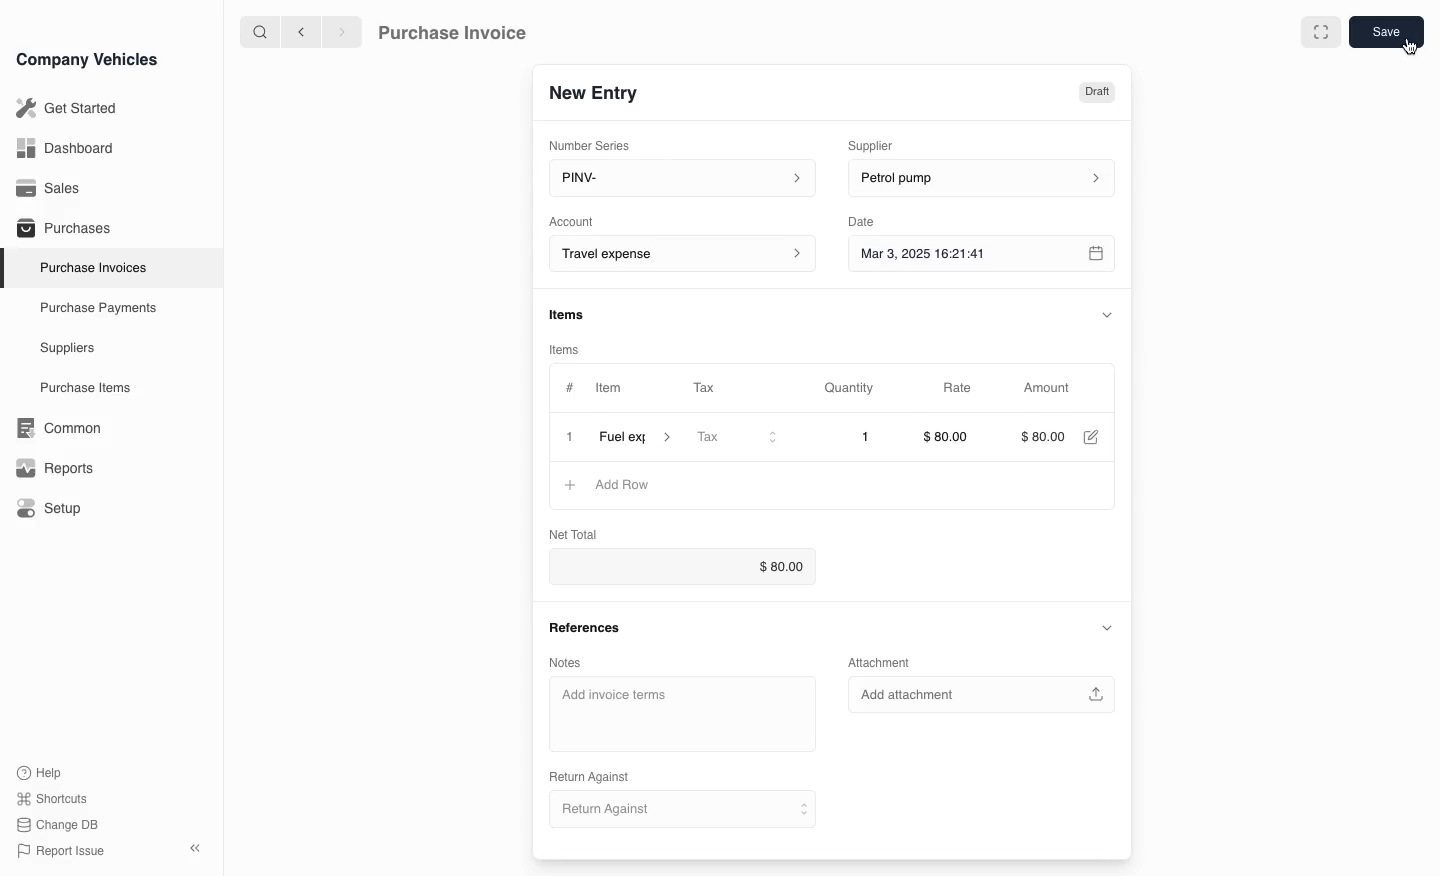 This screenshot has height=876, width=1440. What do you see at coordinates (983, 694) in the screenshot?
I see `Add attachment` at bounding box center [983, 694].